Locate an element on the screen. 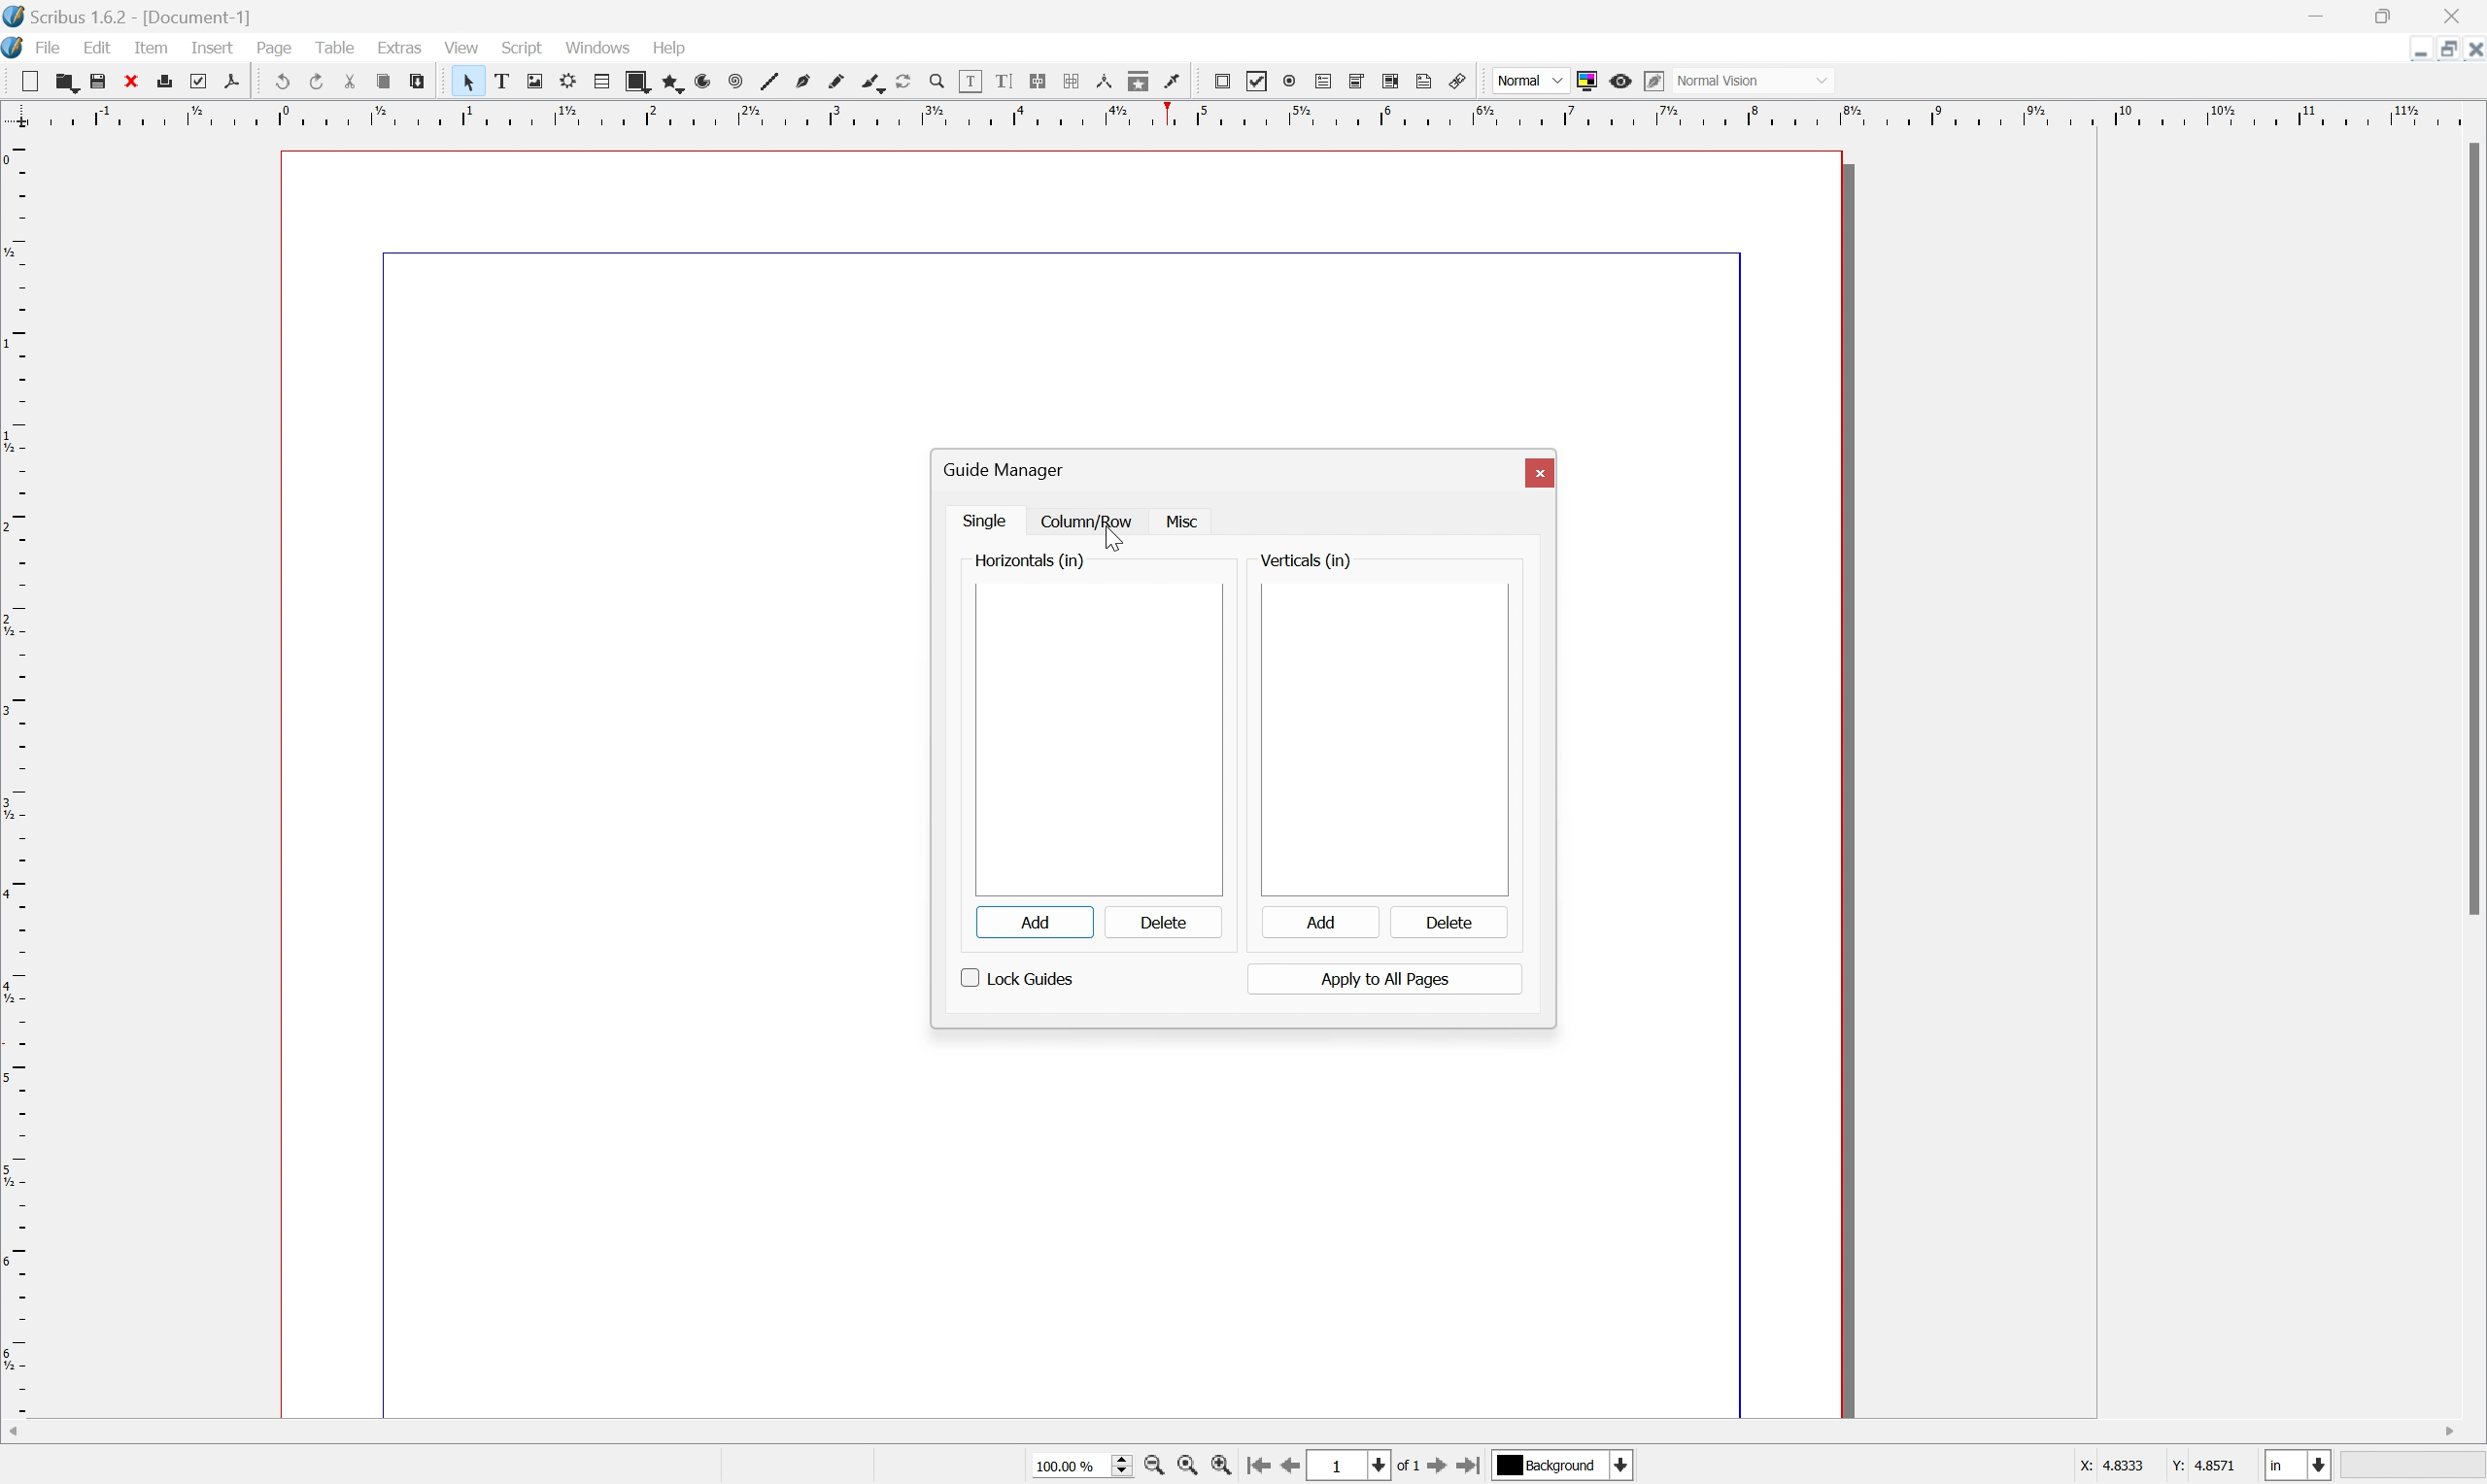 This screenshot has width=2487, height=1484. extras is located at coordinates (399, 48).